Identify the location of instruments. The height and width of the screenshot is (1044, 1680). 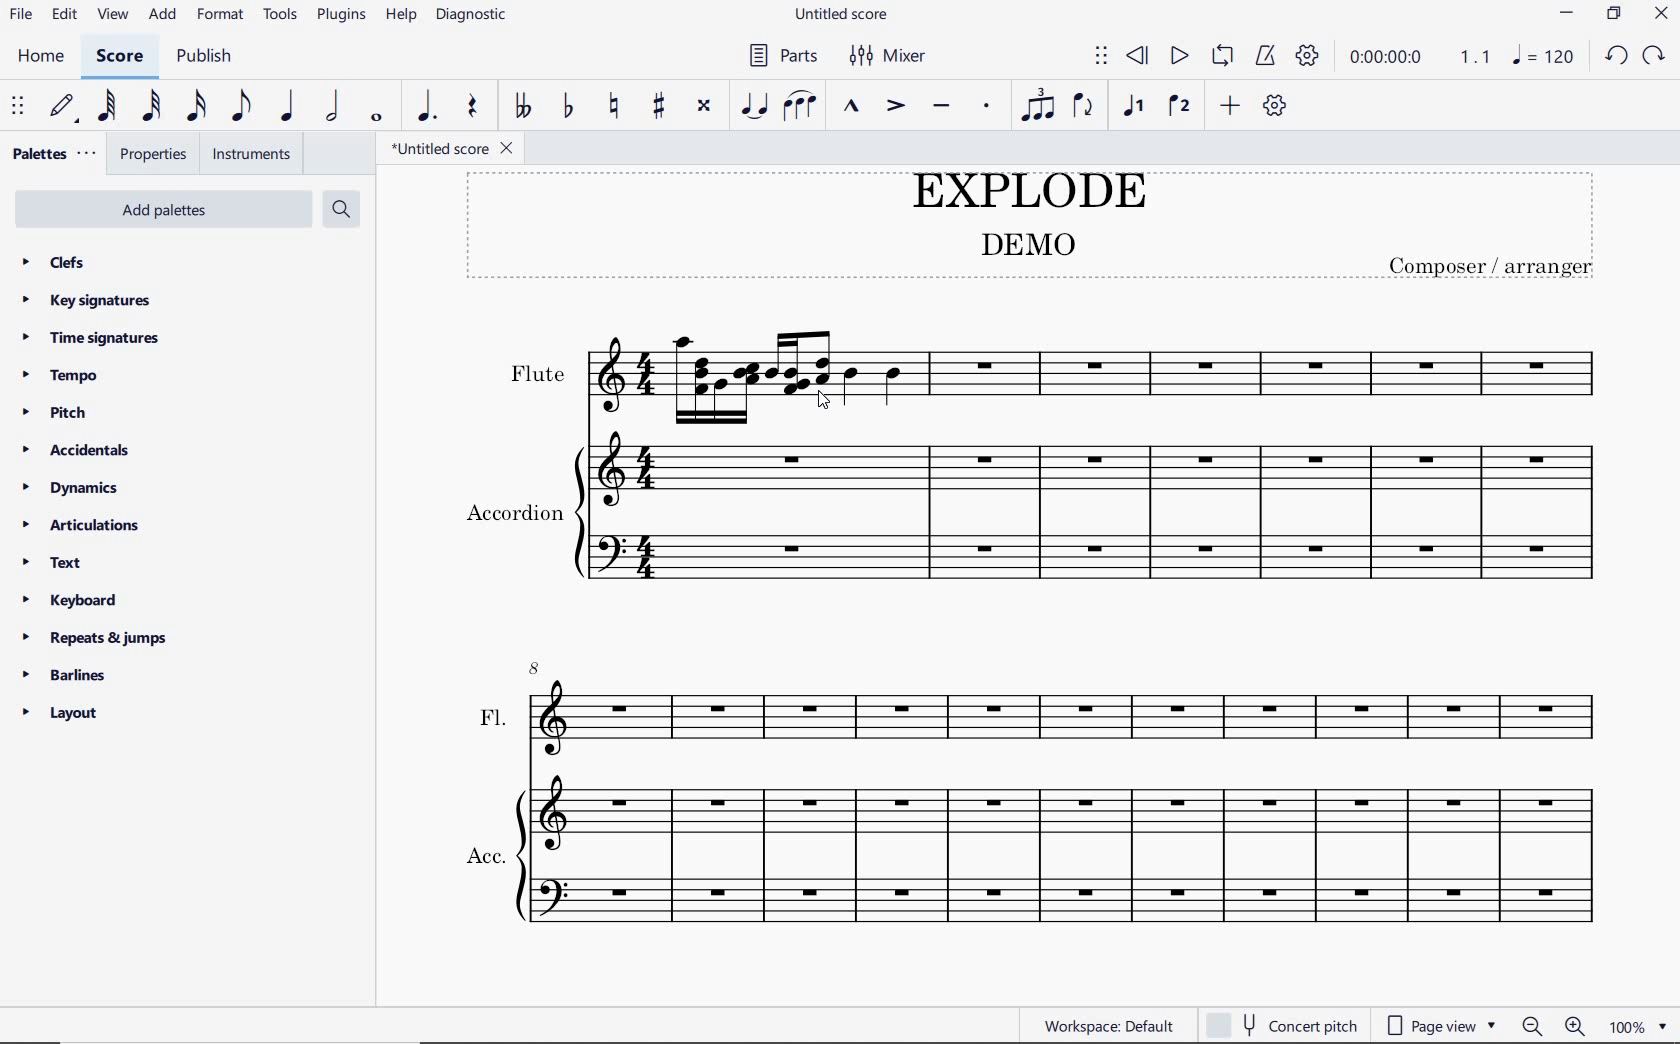
(251, 155).